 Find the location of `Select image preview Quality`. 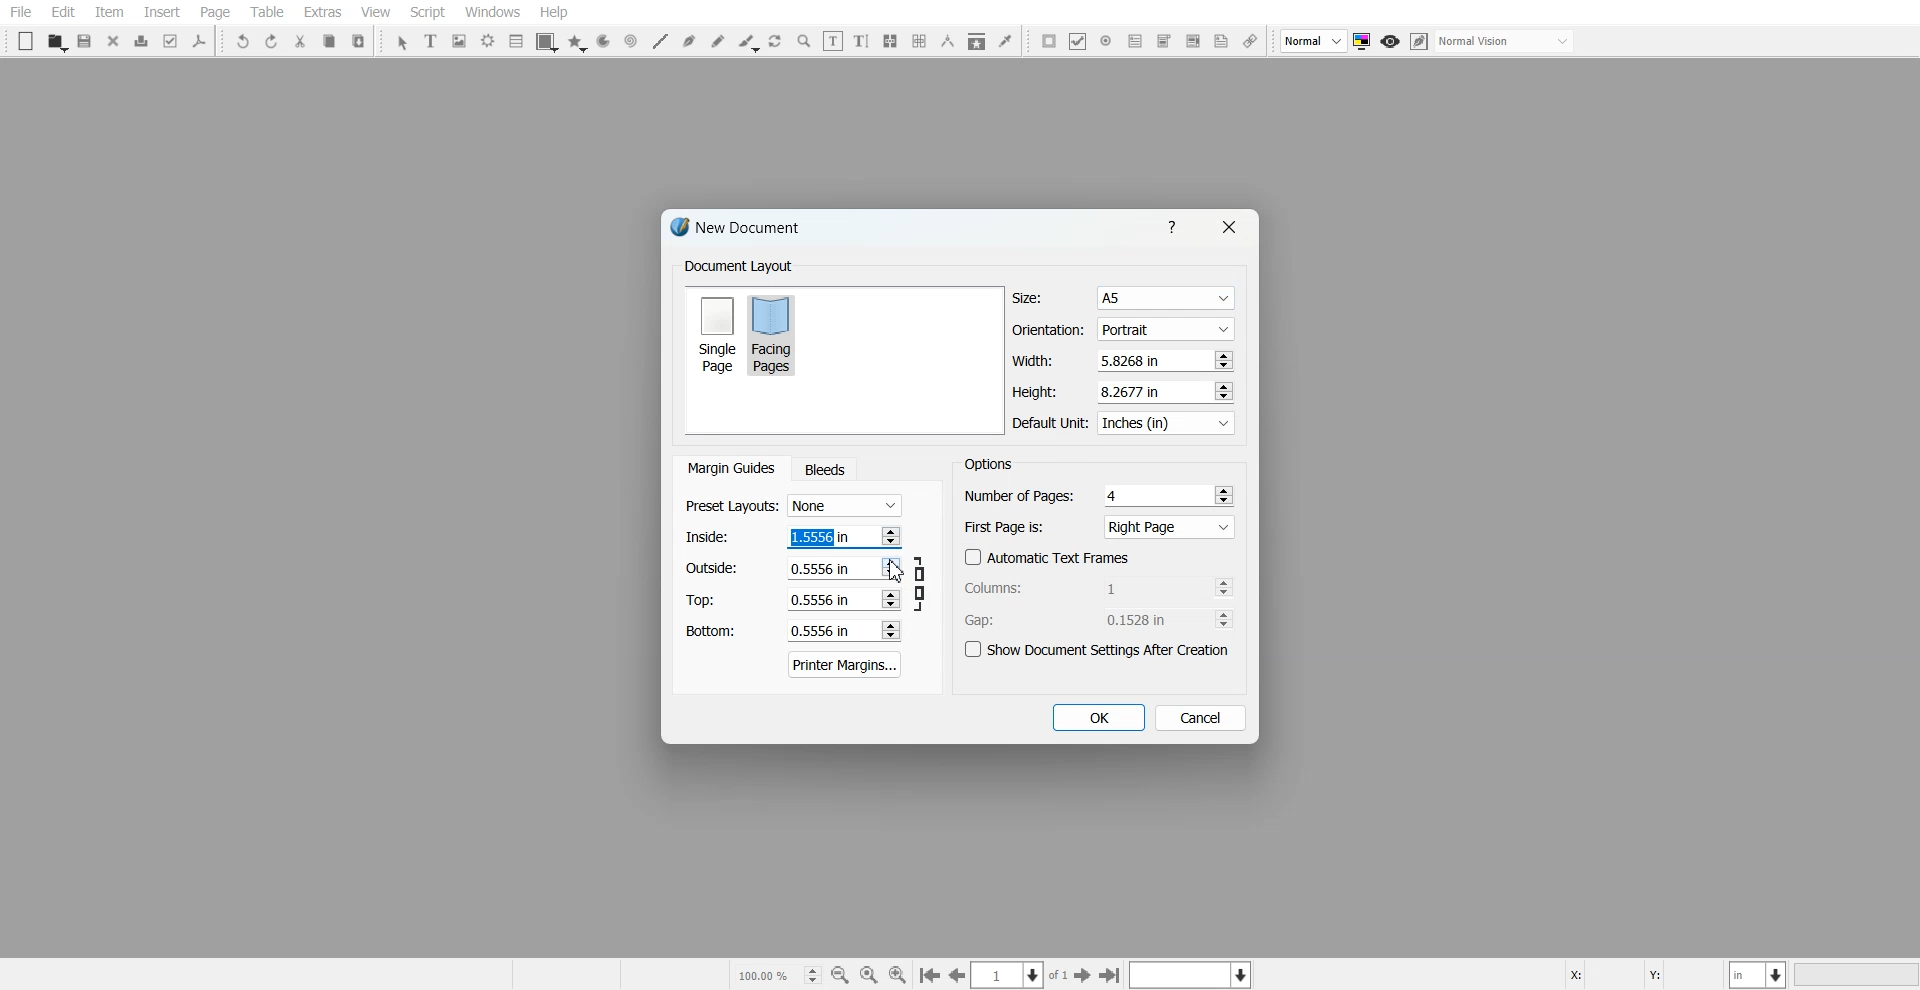

Select image preview Quality is located at coordinates (1314, 41).